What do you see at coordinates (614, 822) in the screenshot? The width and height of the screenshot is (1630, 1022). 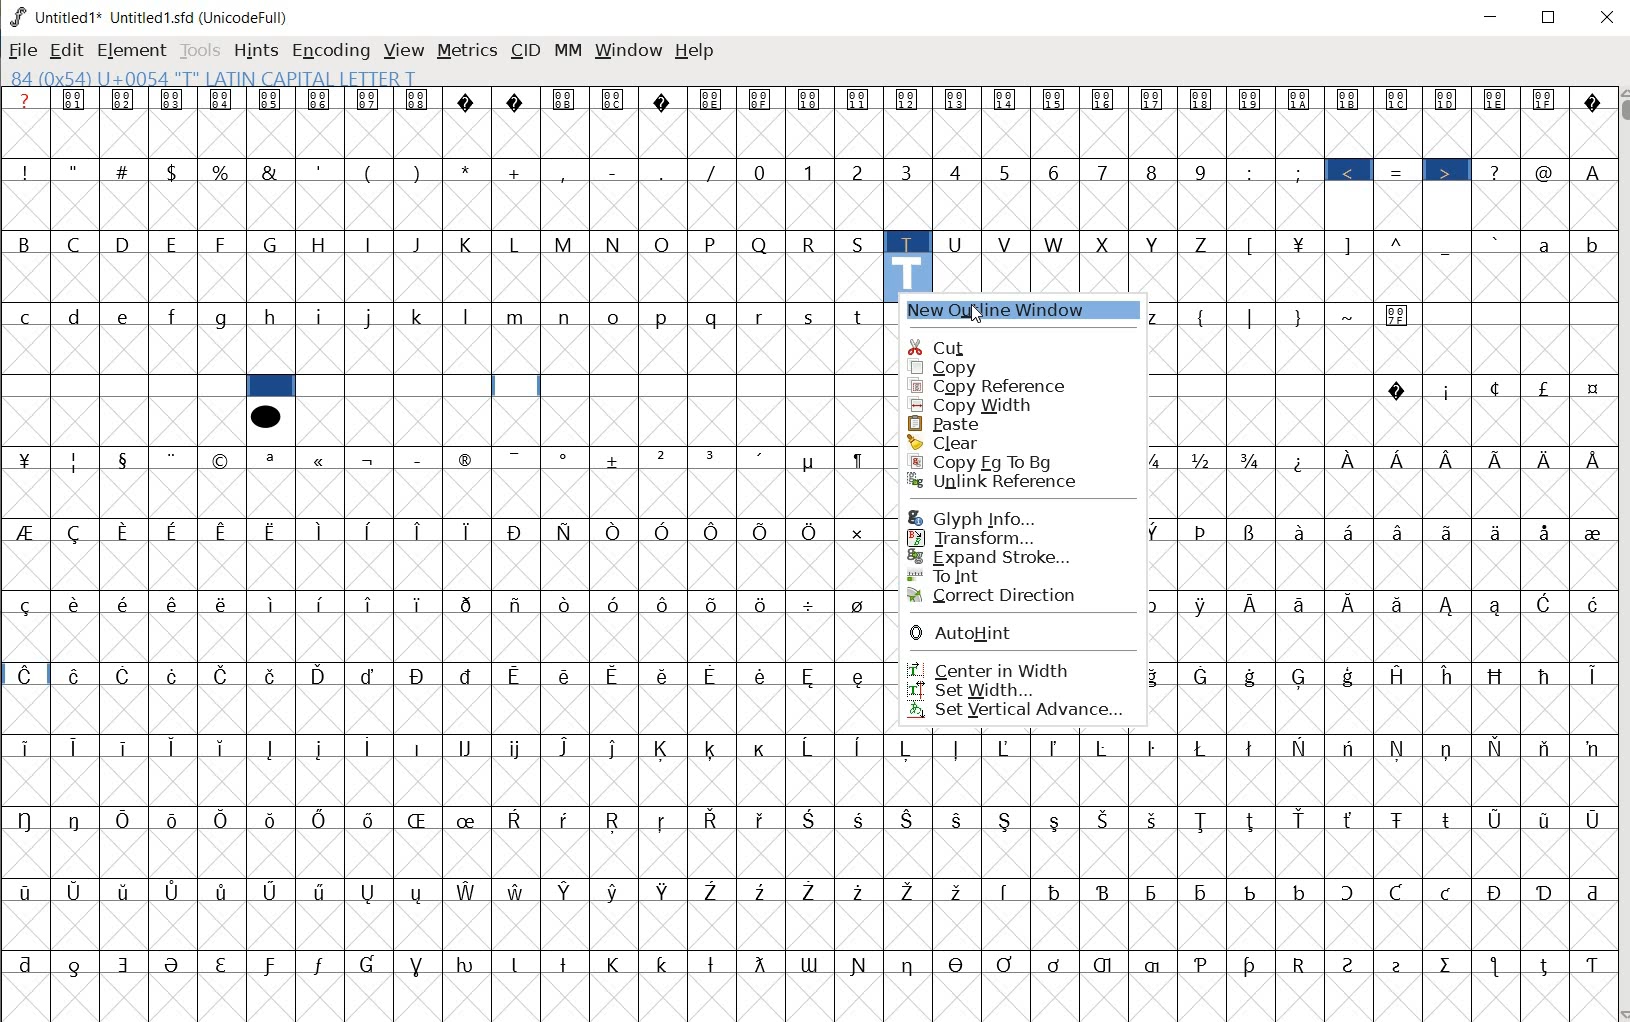 I see `Symbol` at bounding box center [614, 822].